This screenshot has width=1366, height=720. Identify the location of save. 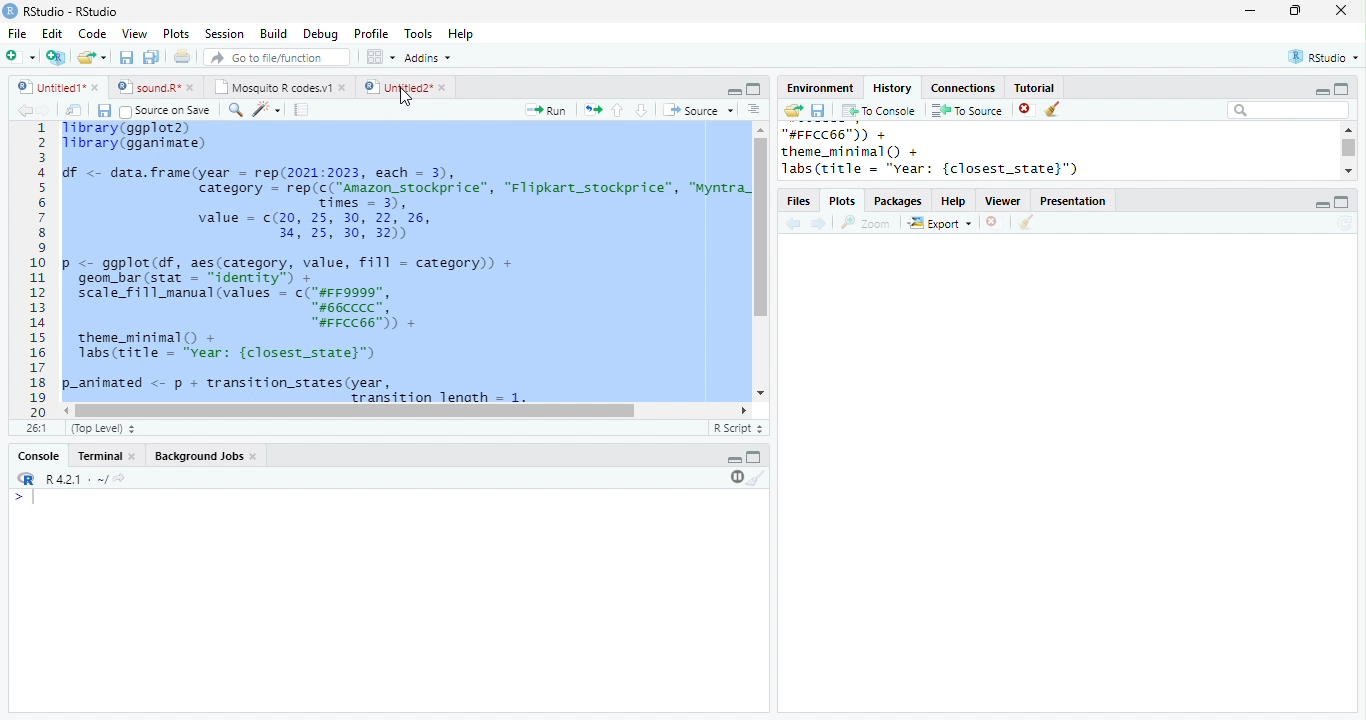
(104, 110).